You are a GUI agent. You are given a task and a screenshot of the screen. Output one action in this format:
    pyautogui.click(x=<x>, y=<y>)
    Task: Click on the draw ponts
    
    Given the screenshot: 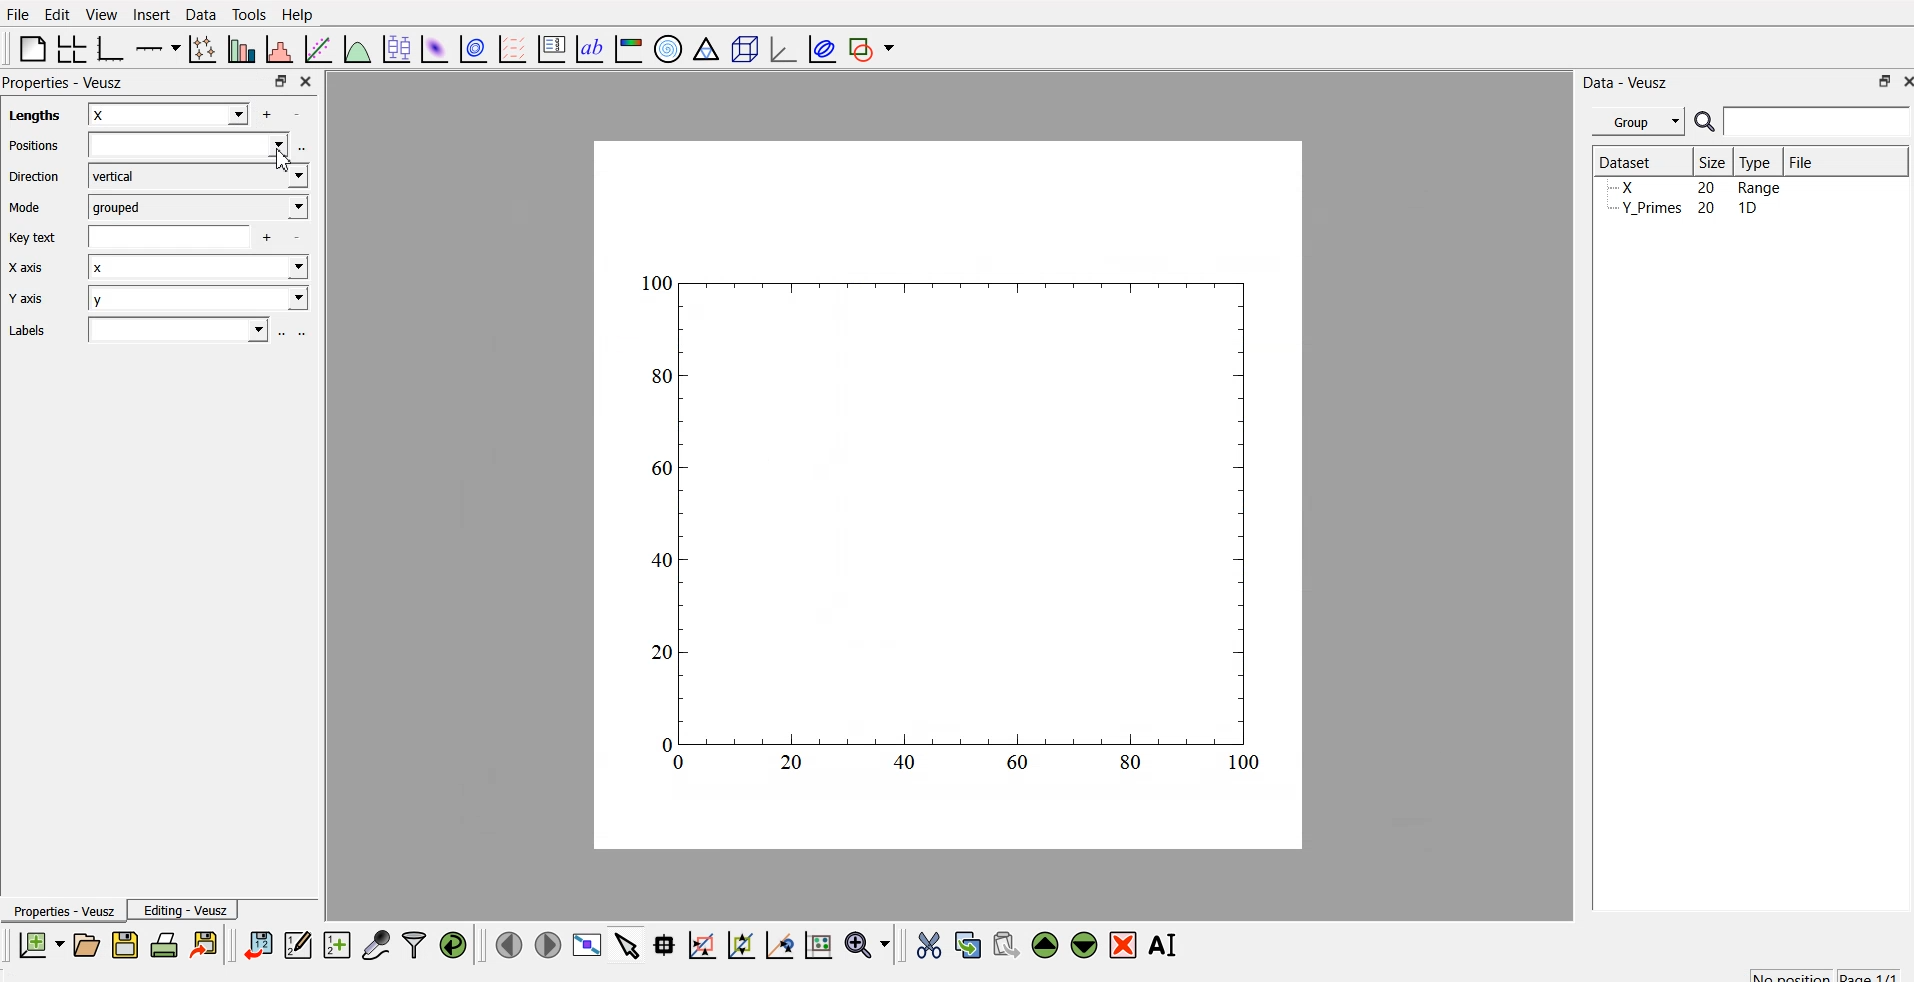 What is the action you would take?
    pyautogui.click(x=740, y=945)
    